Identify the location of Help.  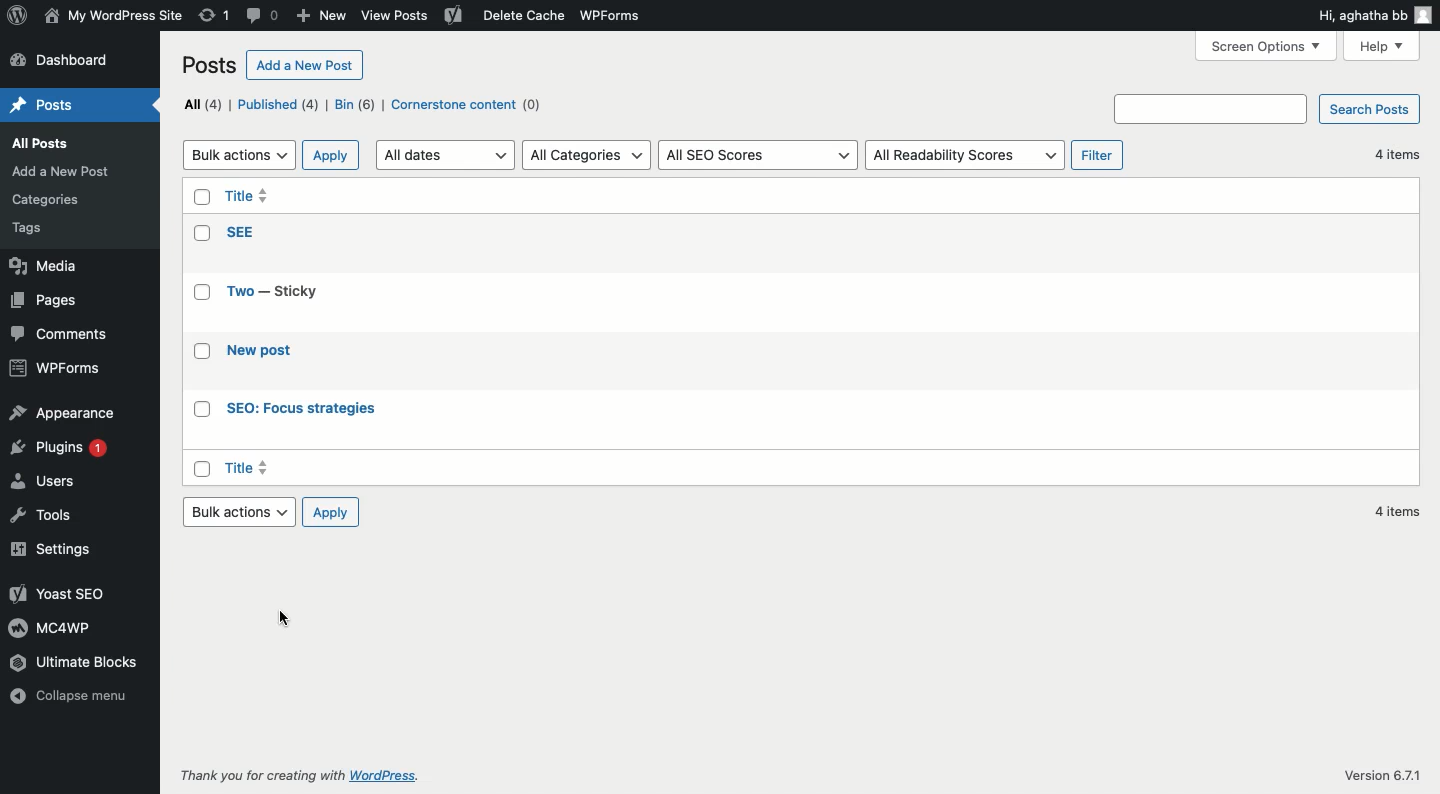
(1384, 45).